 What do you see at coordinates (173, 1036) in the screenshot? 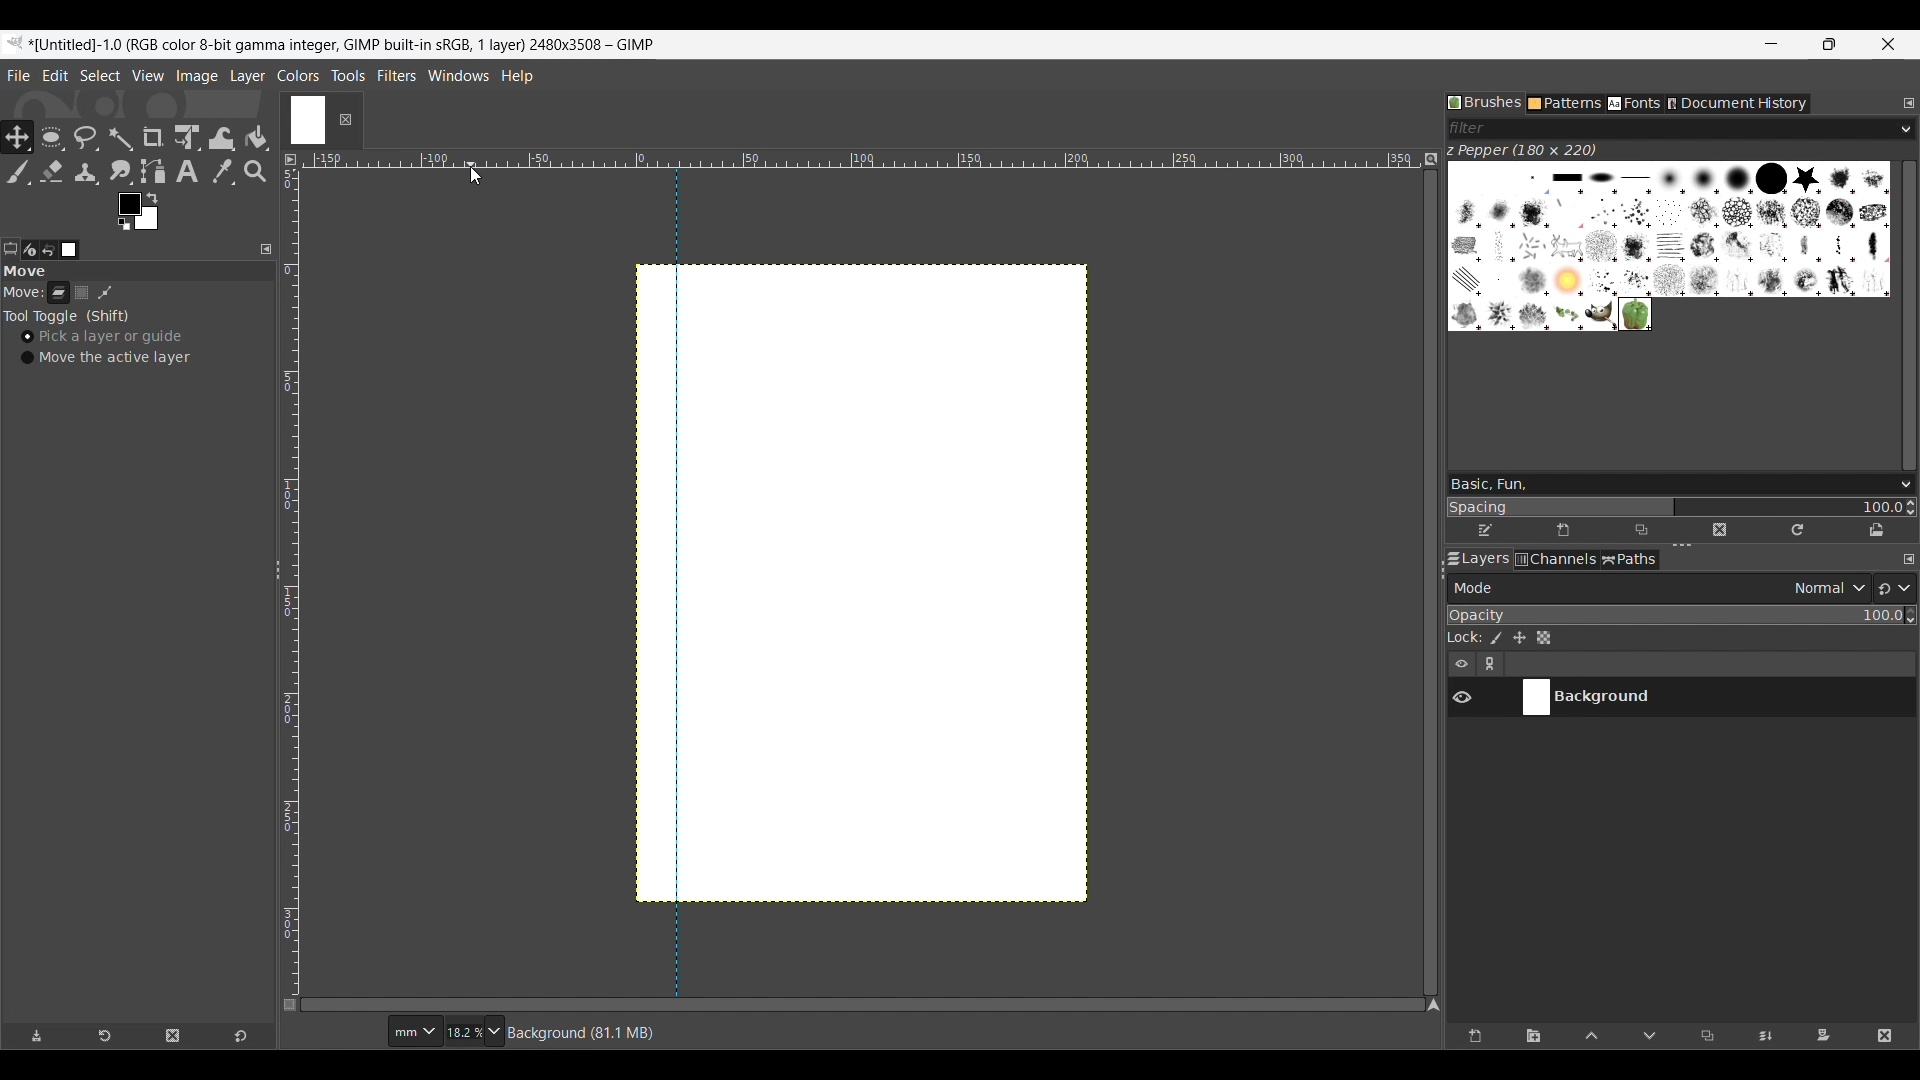
I see `Delete tool preset` at bounding box center [173, 1036].